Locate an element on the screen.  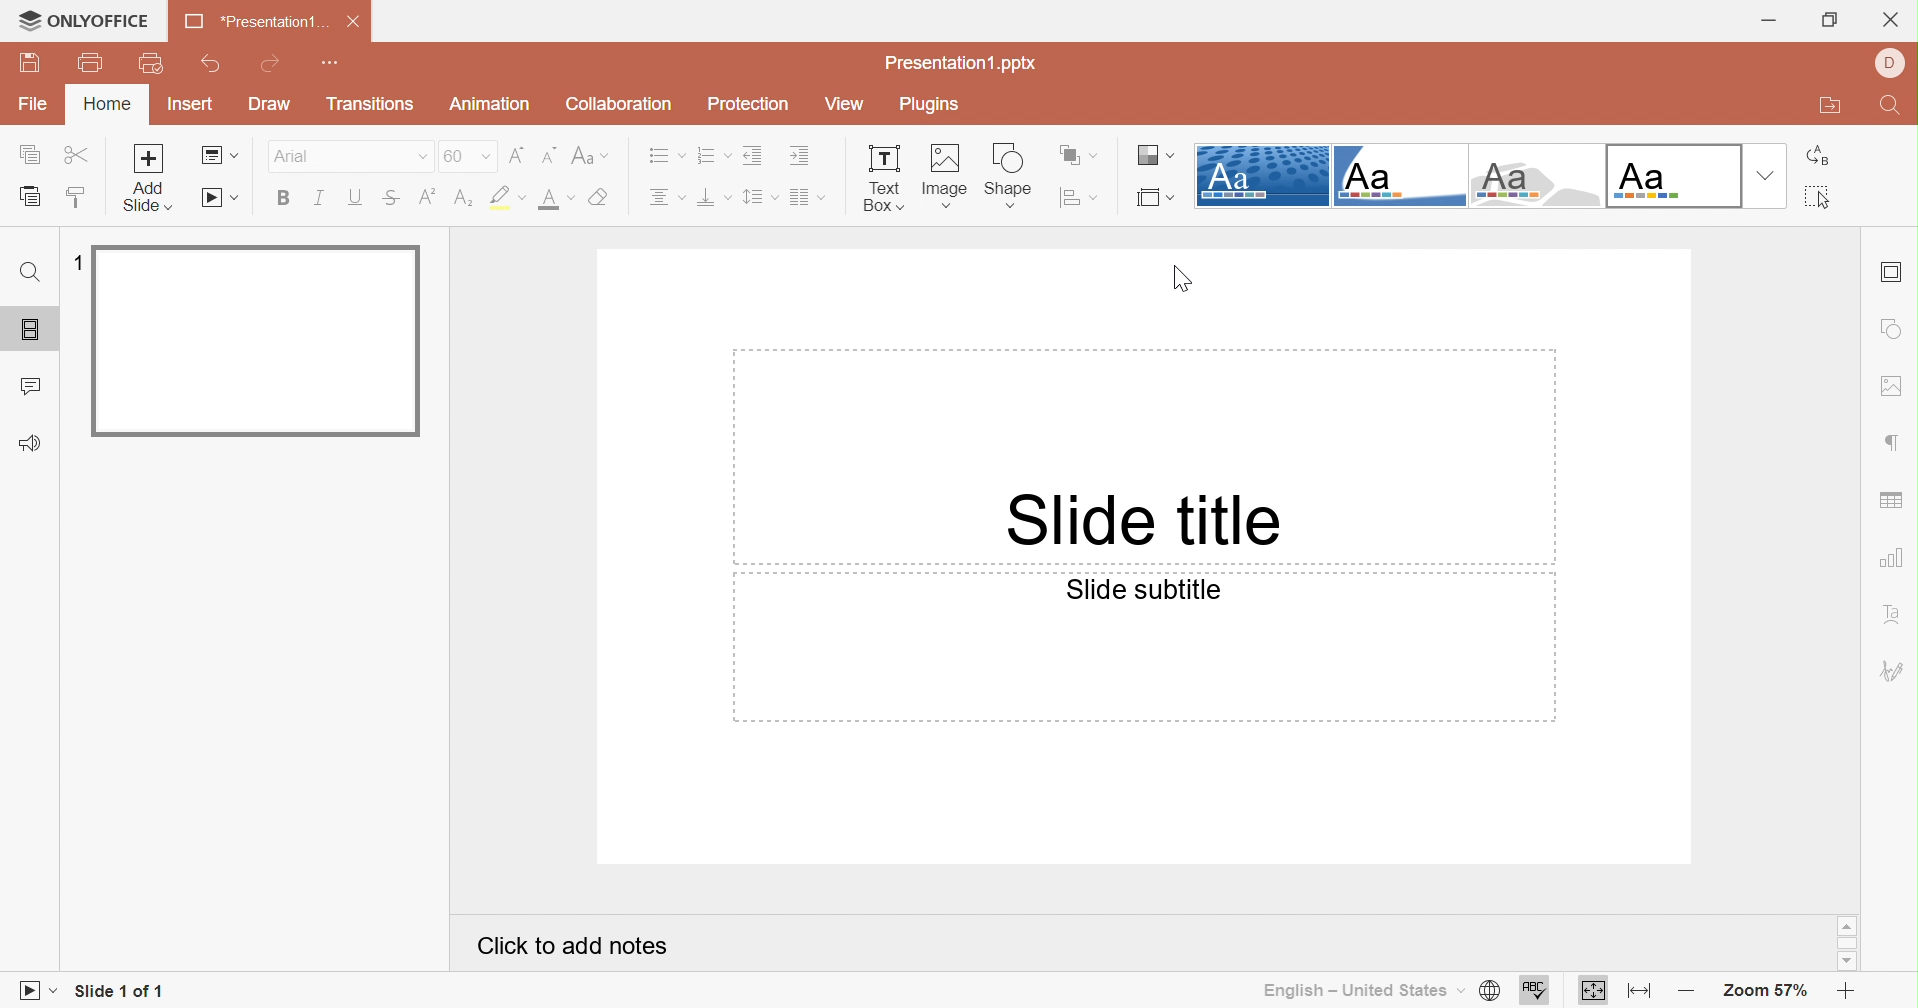
Dotted is located at coordinates (1261, 174).